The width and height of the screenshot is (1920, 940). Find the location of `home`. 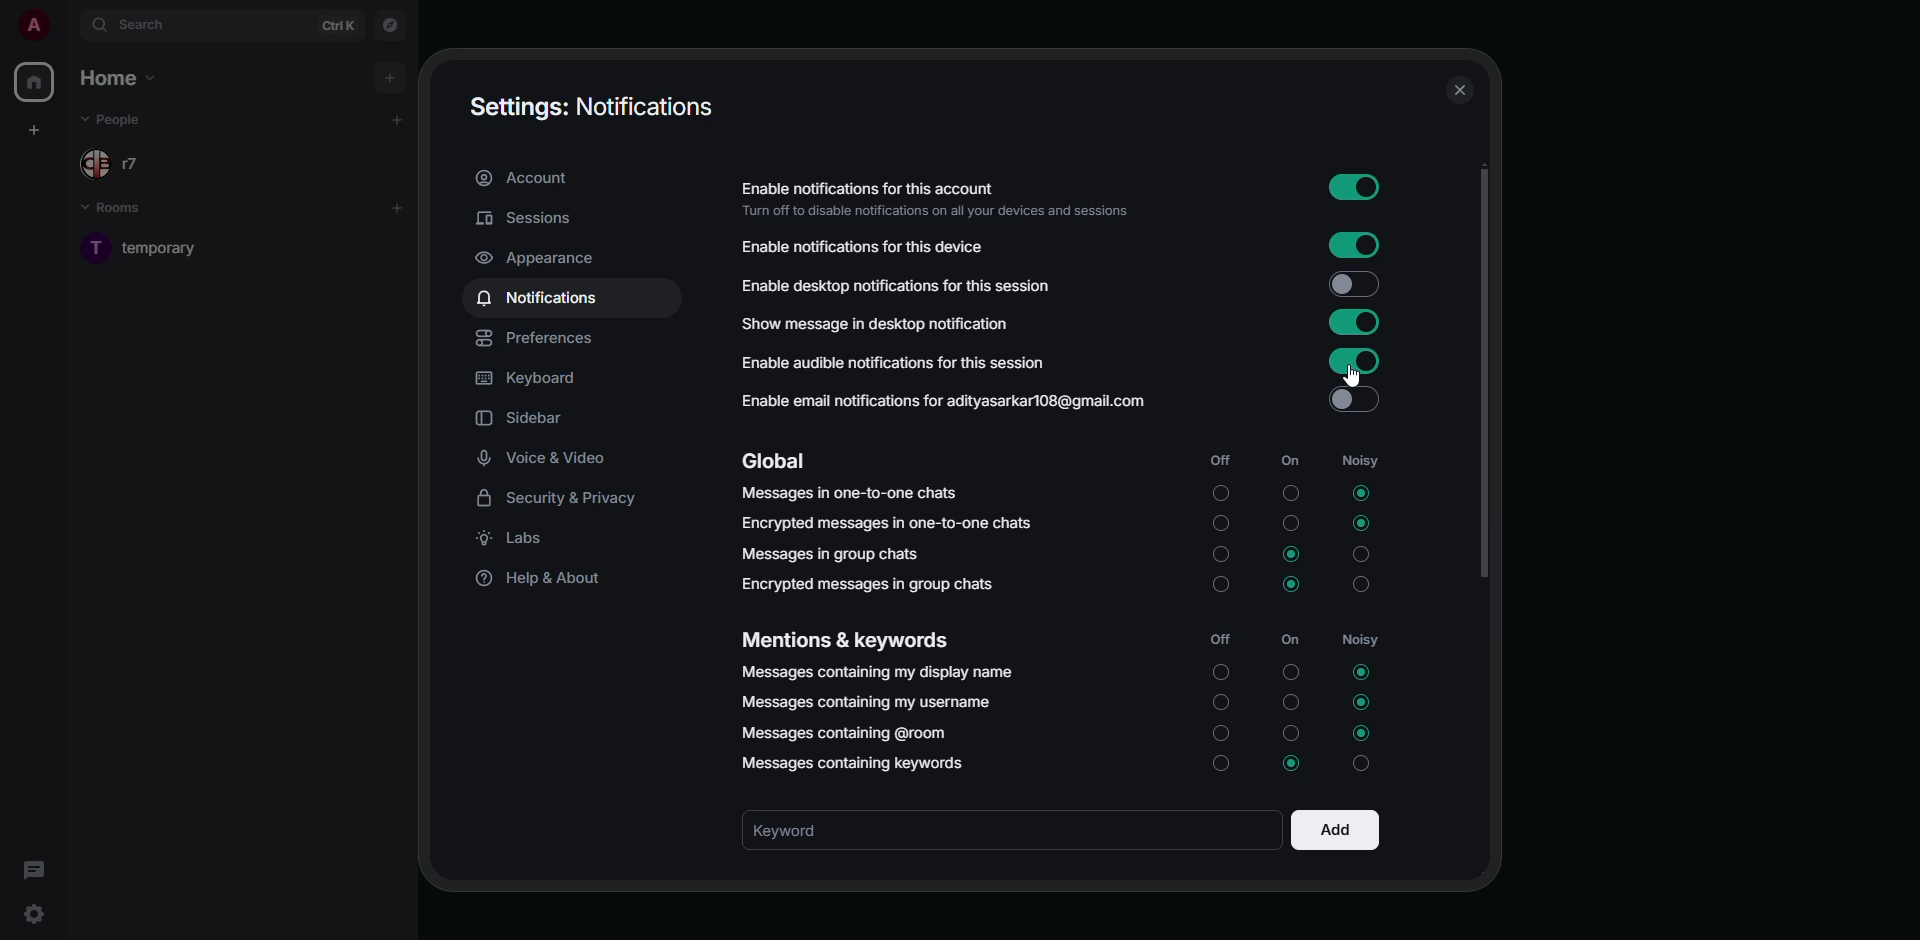

home is located at coordinates (33, 82).